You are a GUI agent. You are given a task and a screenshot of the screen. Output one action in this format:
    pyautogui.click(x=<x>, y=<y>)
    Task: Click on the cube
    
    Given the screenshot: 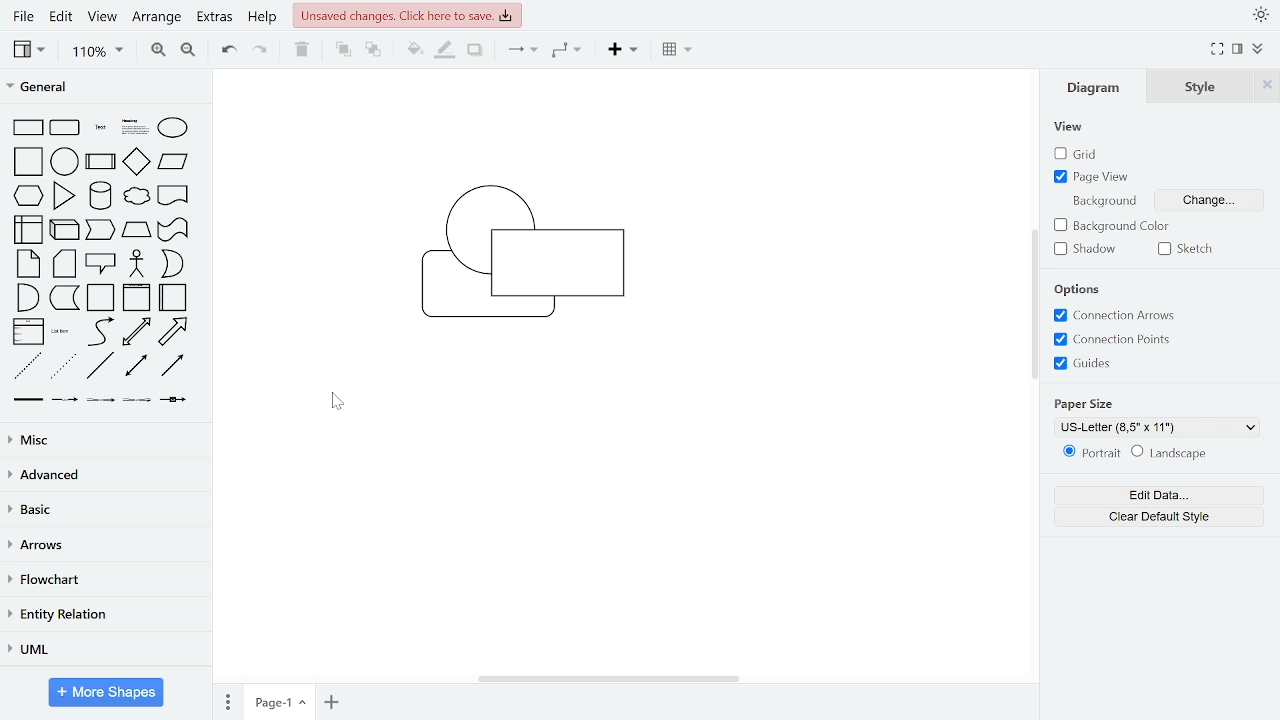 What is the action you would take?
    pyautogui.click(x=66, y=231)
    